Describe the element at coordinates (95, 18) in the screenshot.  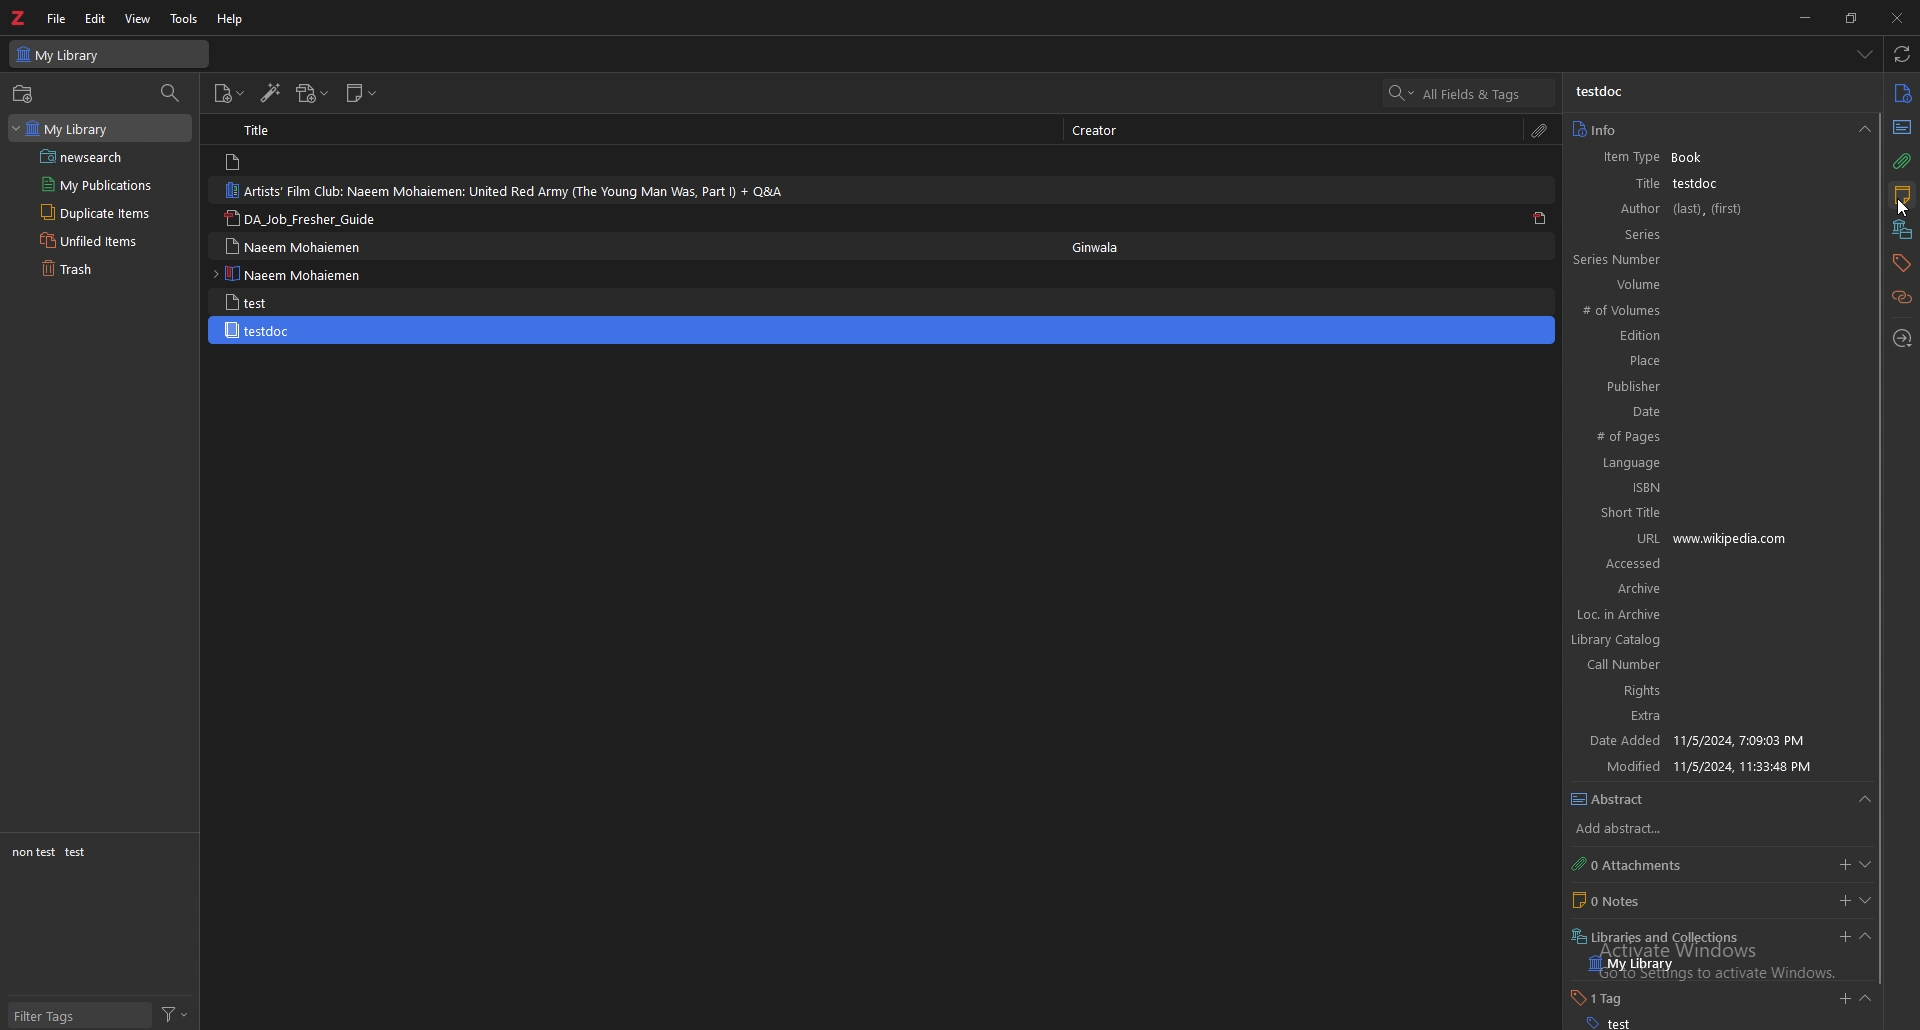
I see `edit` at that location.